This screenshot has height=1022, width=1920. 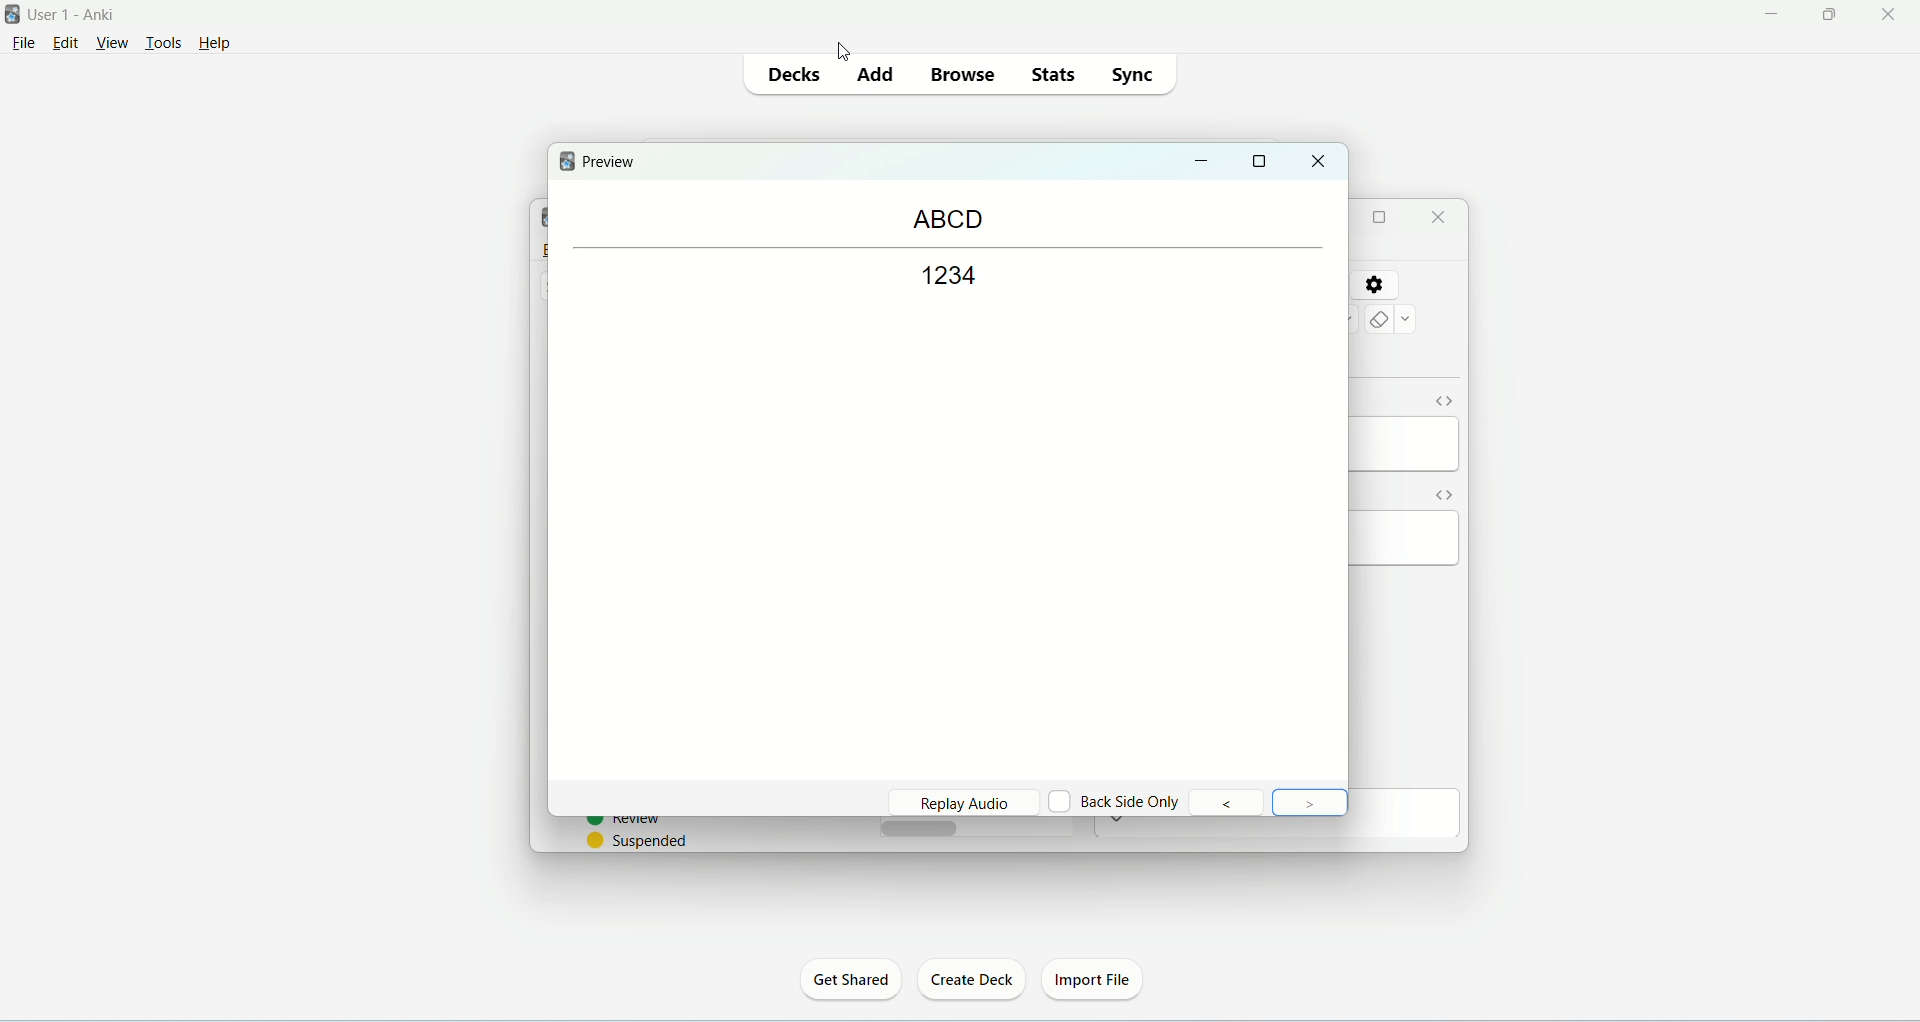 I want to click on previous, so click(x=1228, y=801).